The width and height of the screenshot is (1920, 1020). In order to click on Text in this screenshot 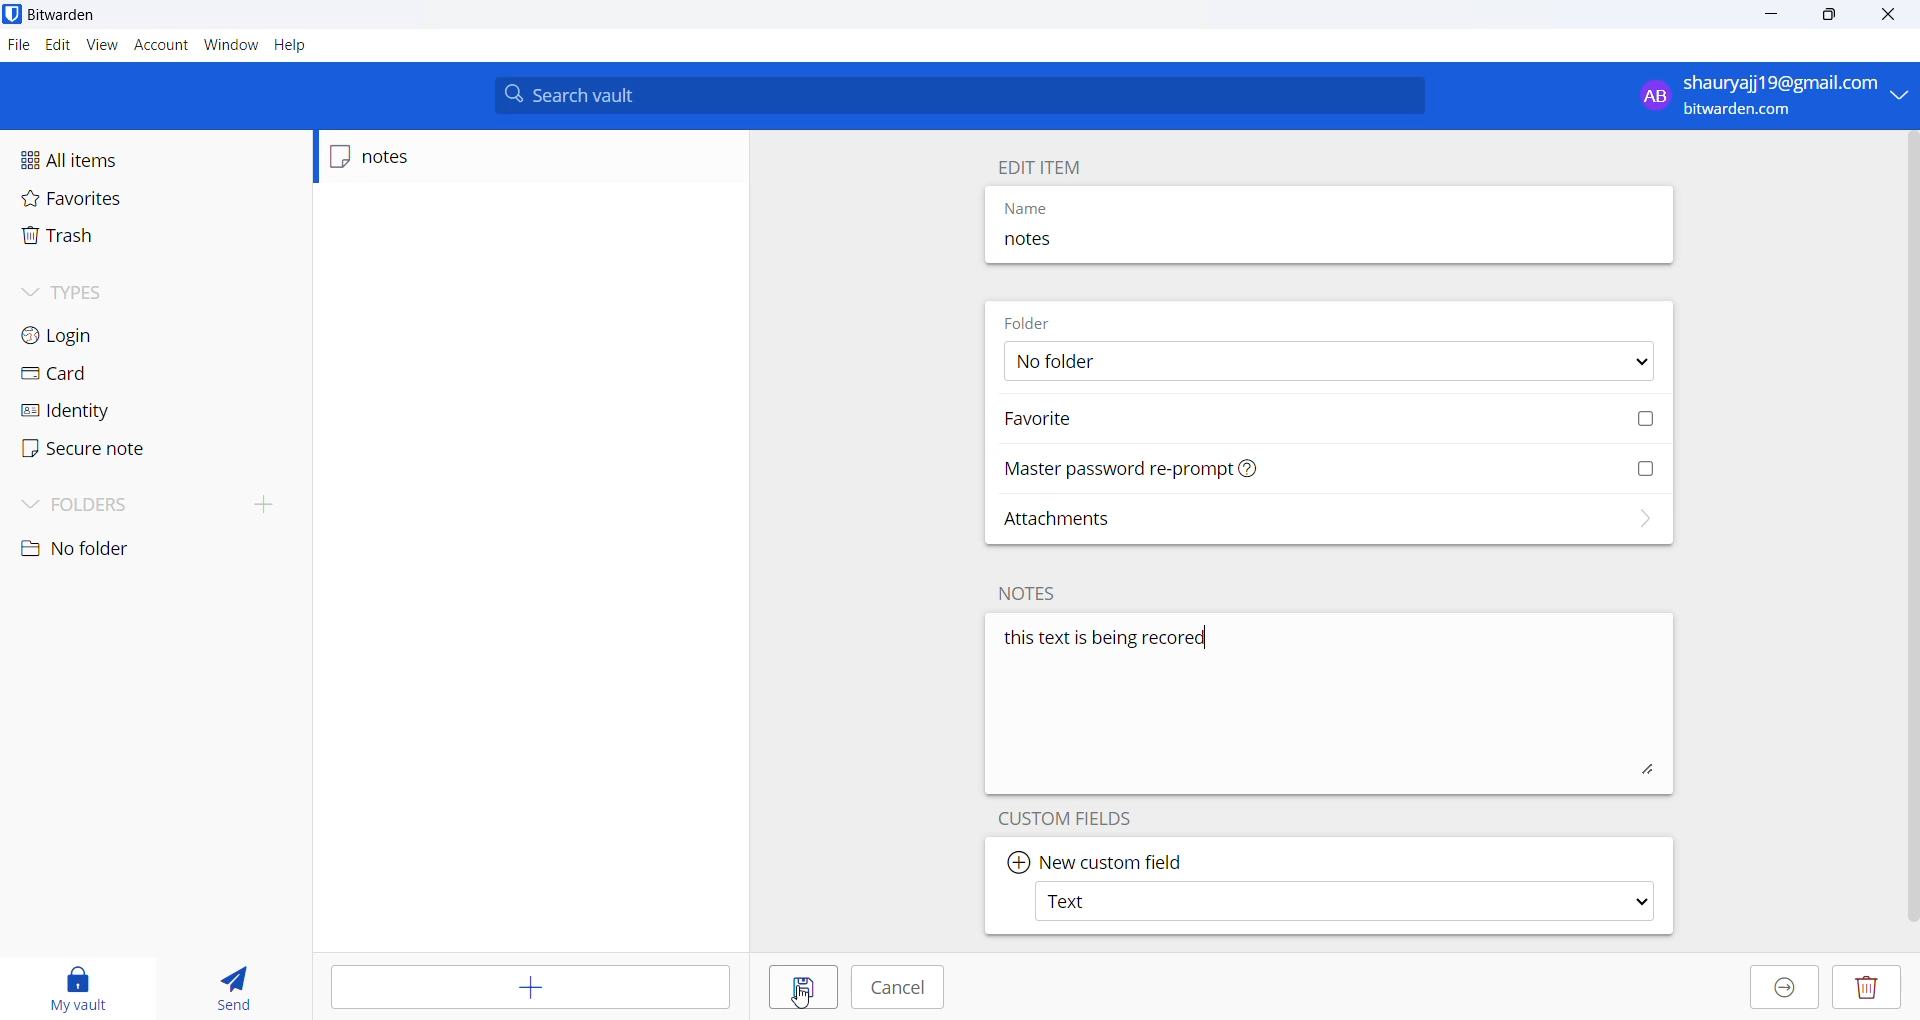, I will do `click(1349, 904)`.